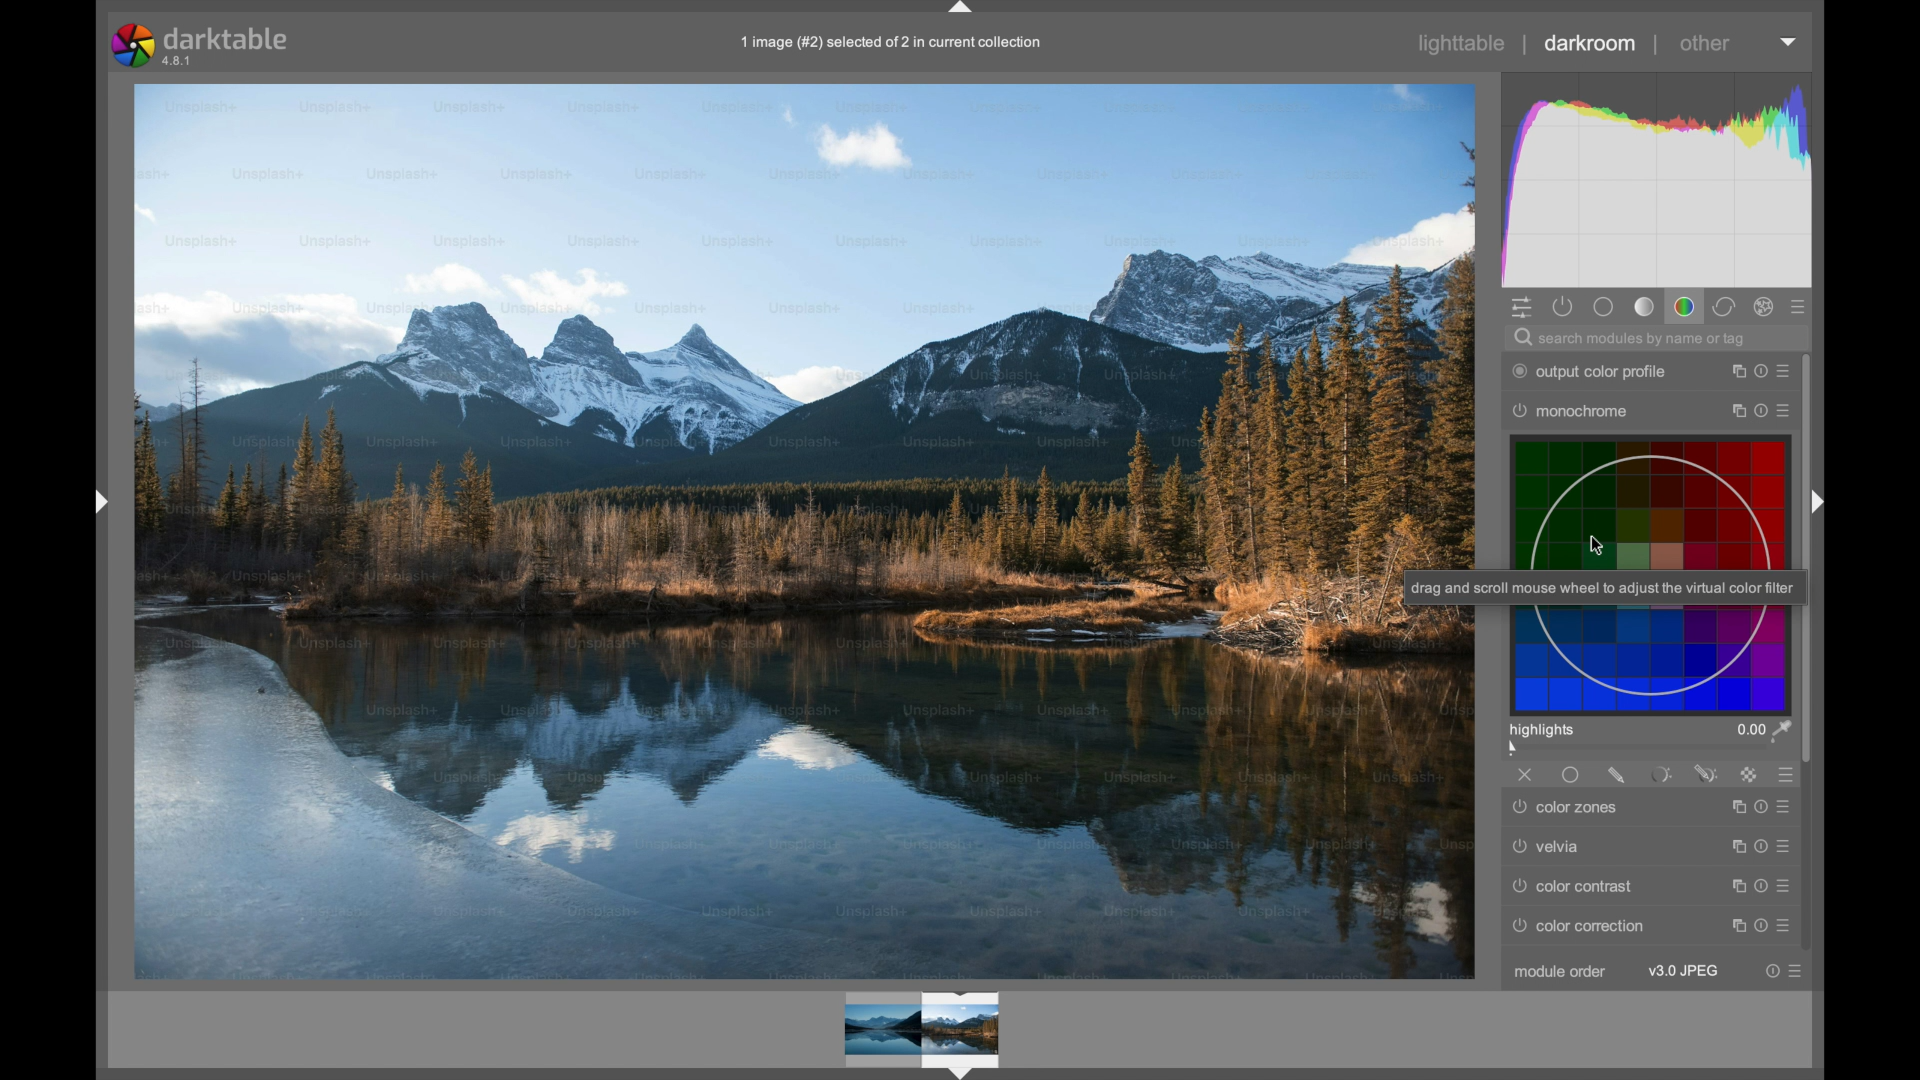  Describe the element at coordinates (888, 45) in the screenshot. I see `1 image (#2) selected of 2 in current collection` at that location.